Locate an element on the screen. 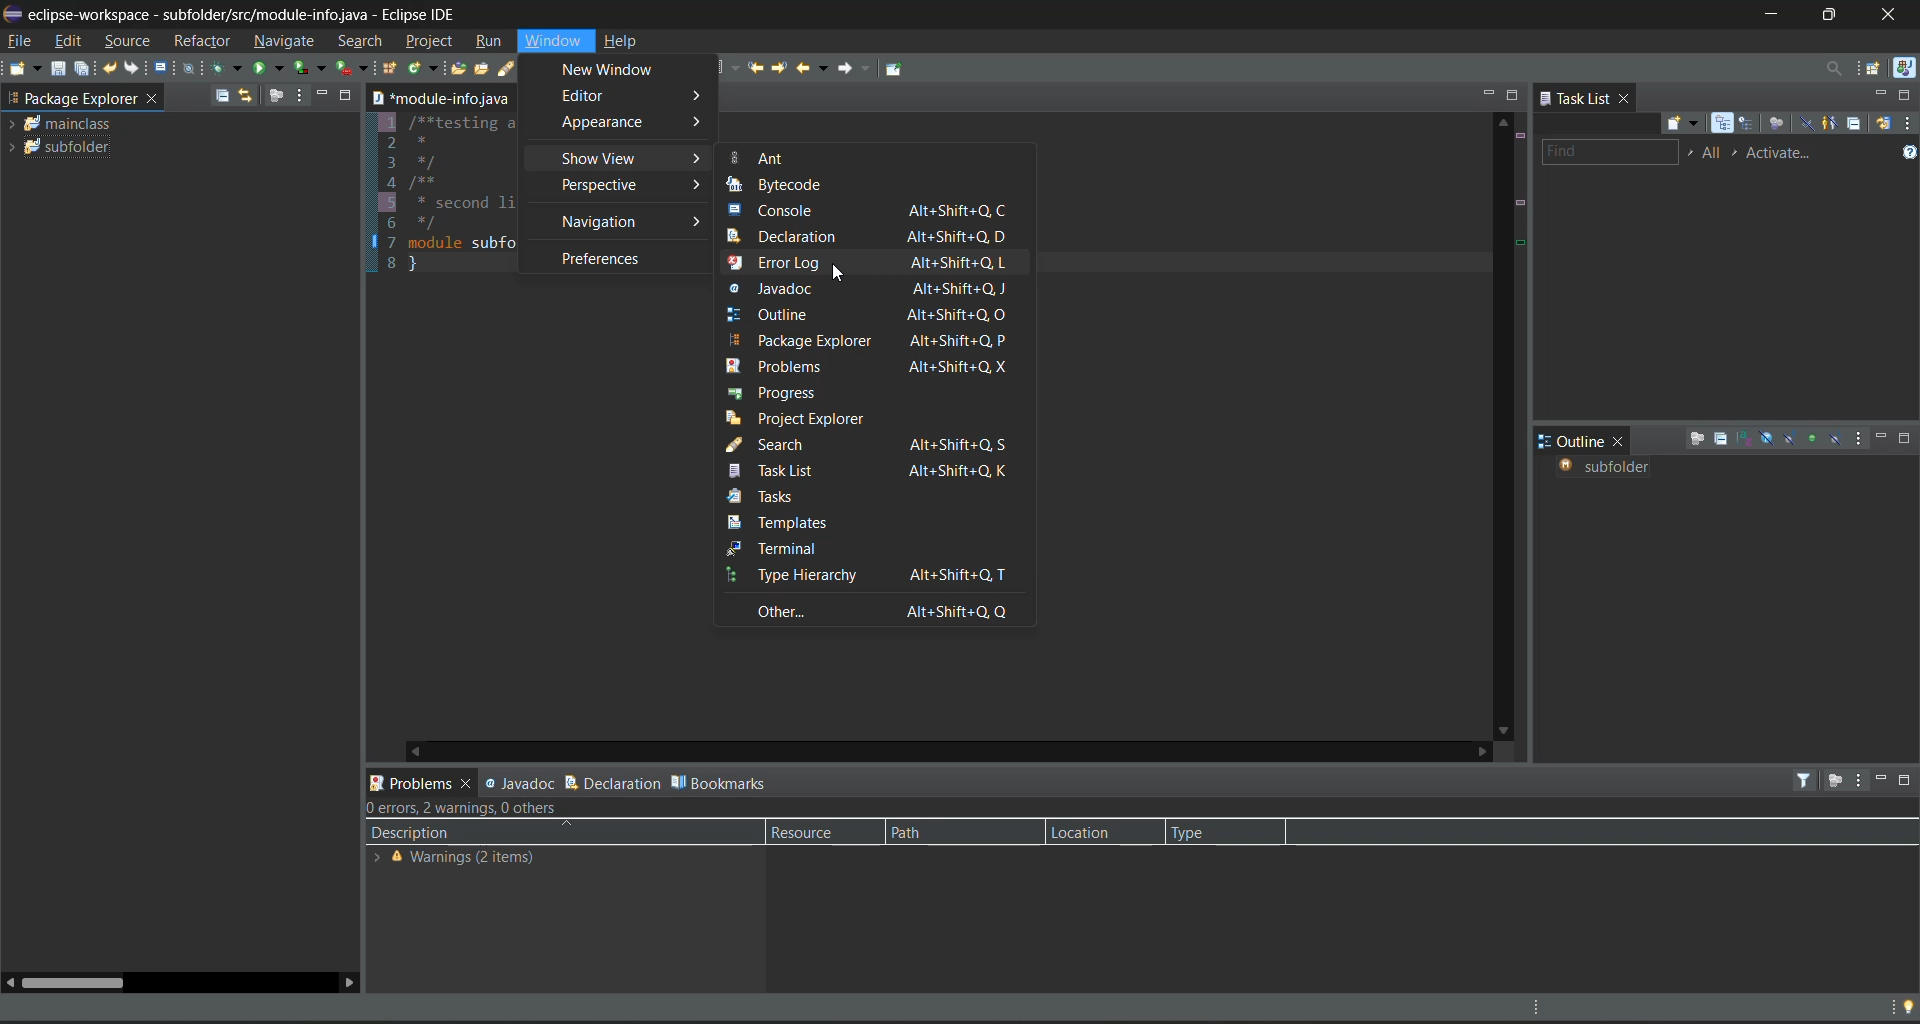 The width and height of the screenshot is (1920, 1024). show only my tasks is located at coordinates (1831, 124).